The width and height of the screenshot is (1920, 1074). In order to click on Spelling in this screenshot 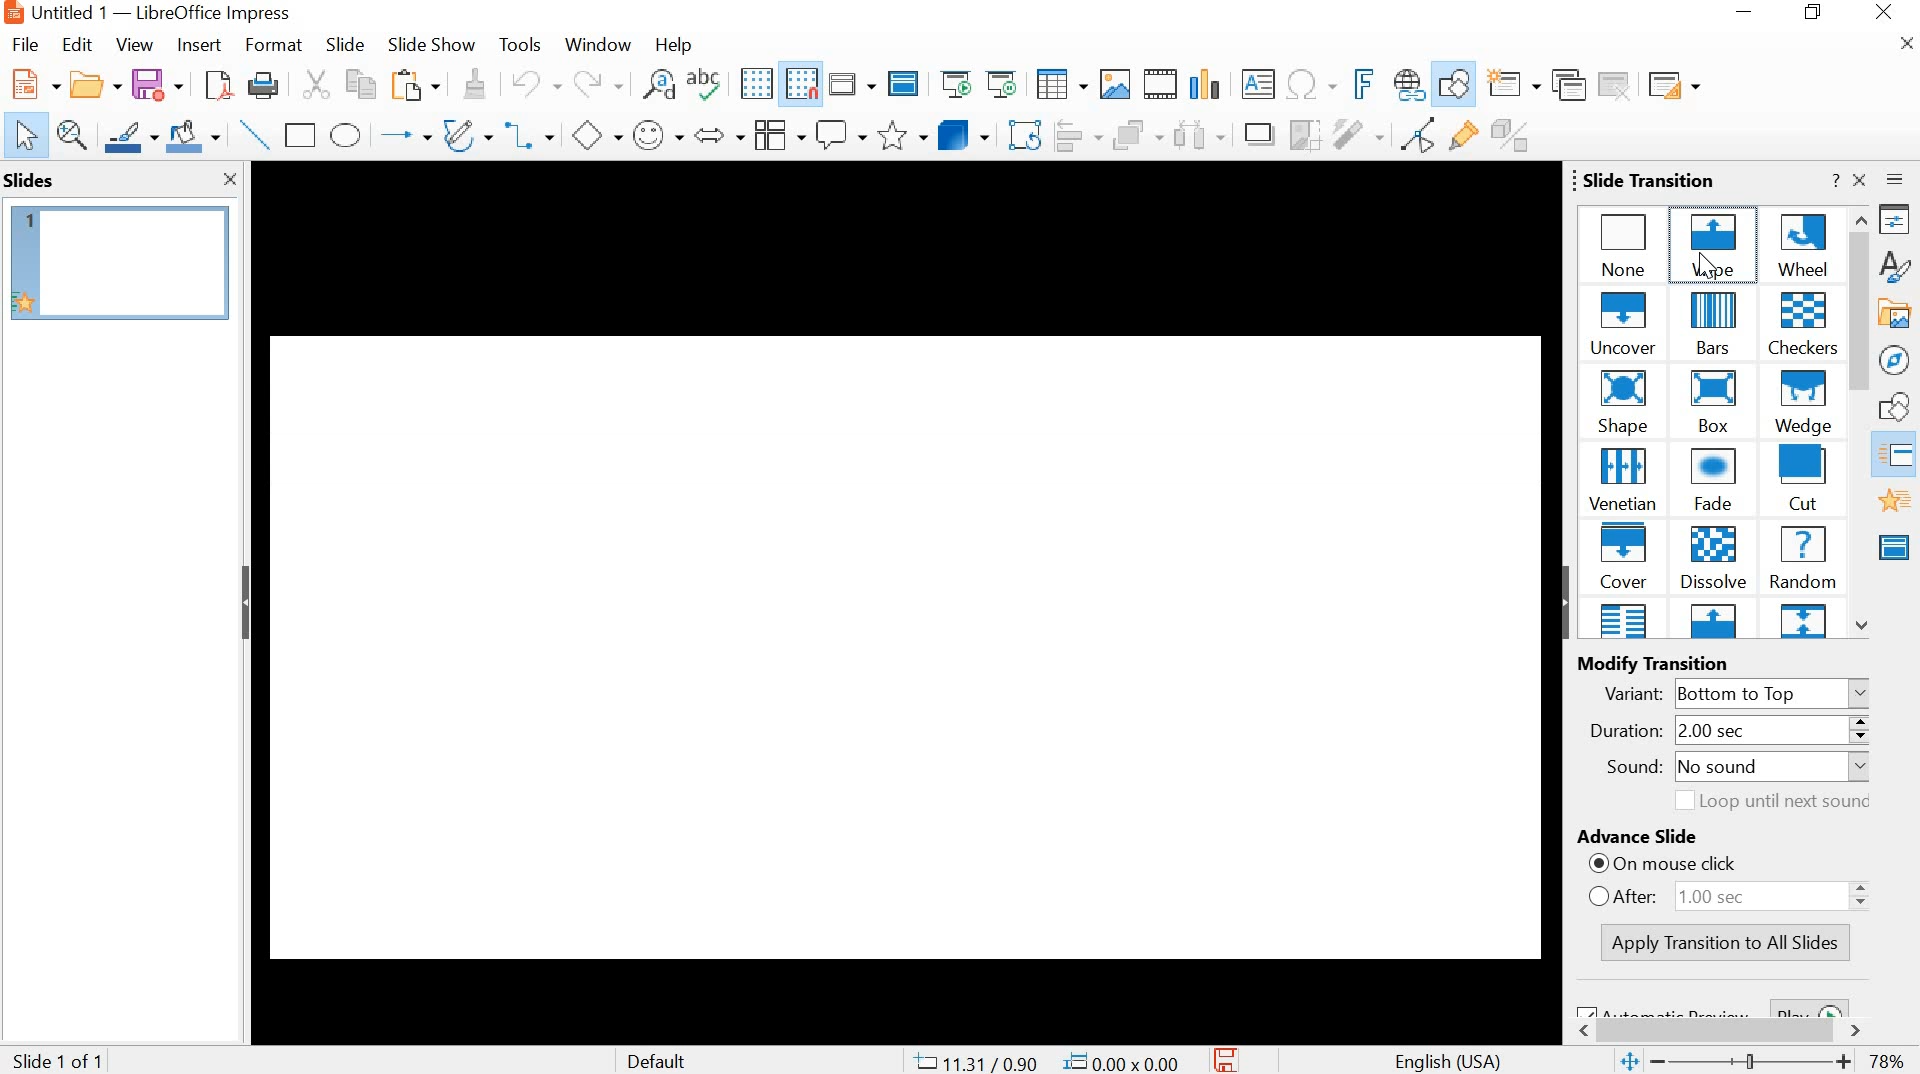, I will do `click(707, 83)`.